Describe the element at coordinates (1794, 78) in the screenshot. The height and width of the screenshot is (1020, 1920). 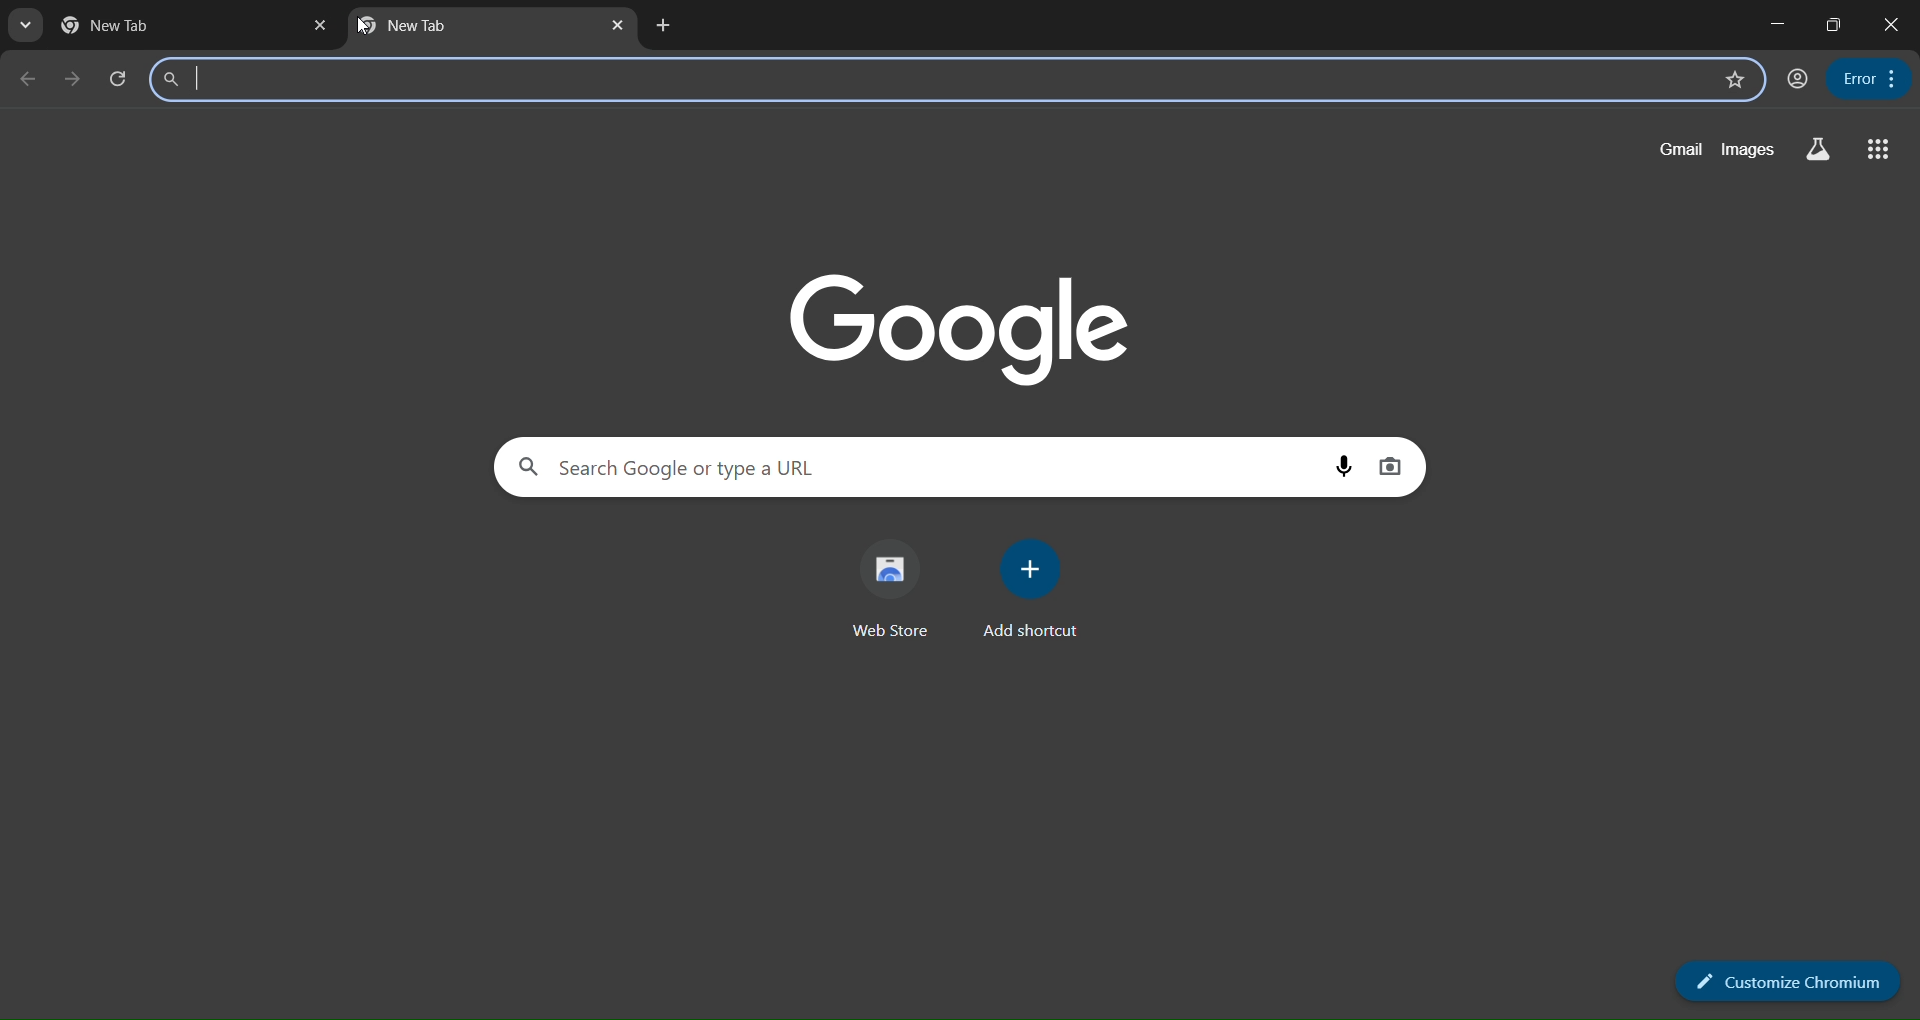
I see `user` at that location.